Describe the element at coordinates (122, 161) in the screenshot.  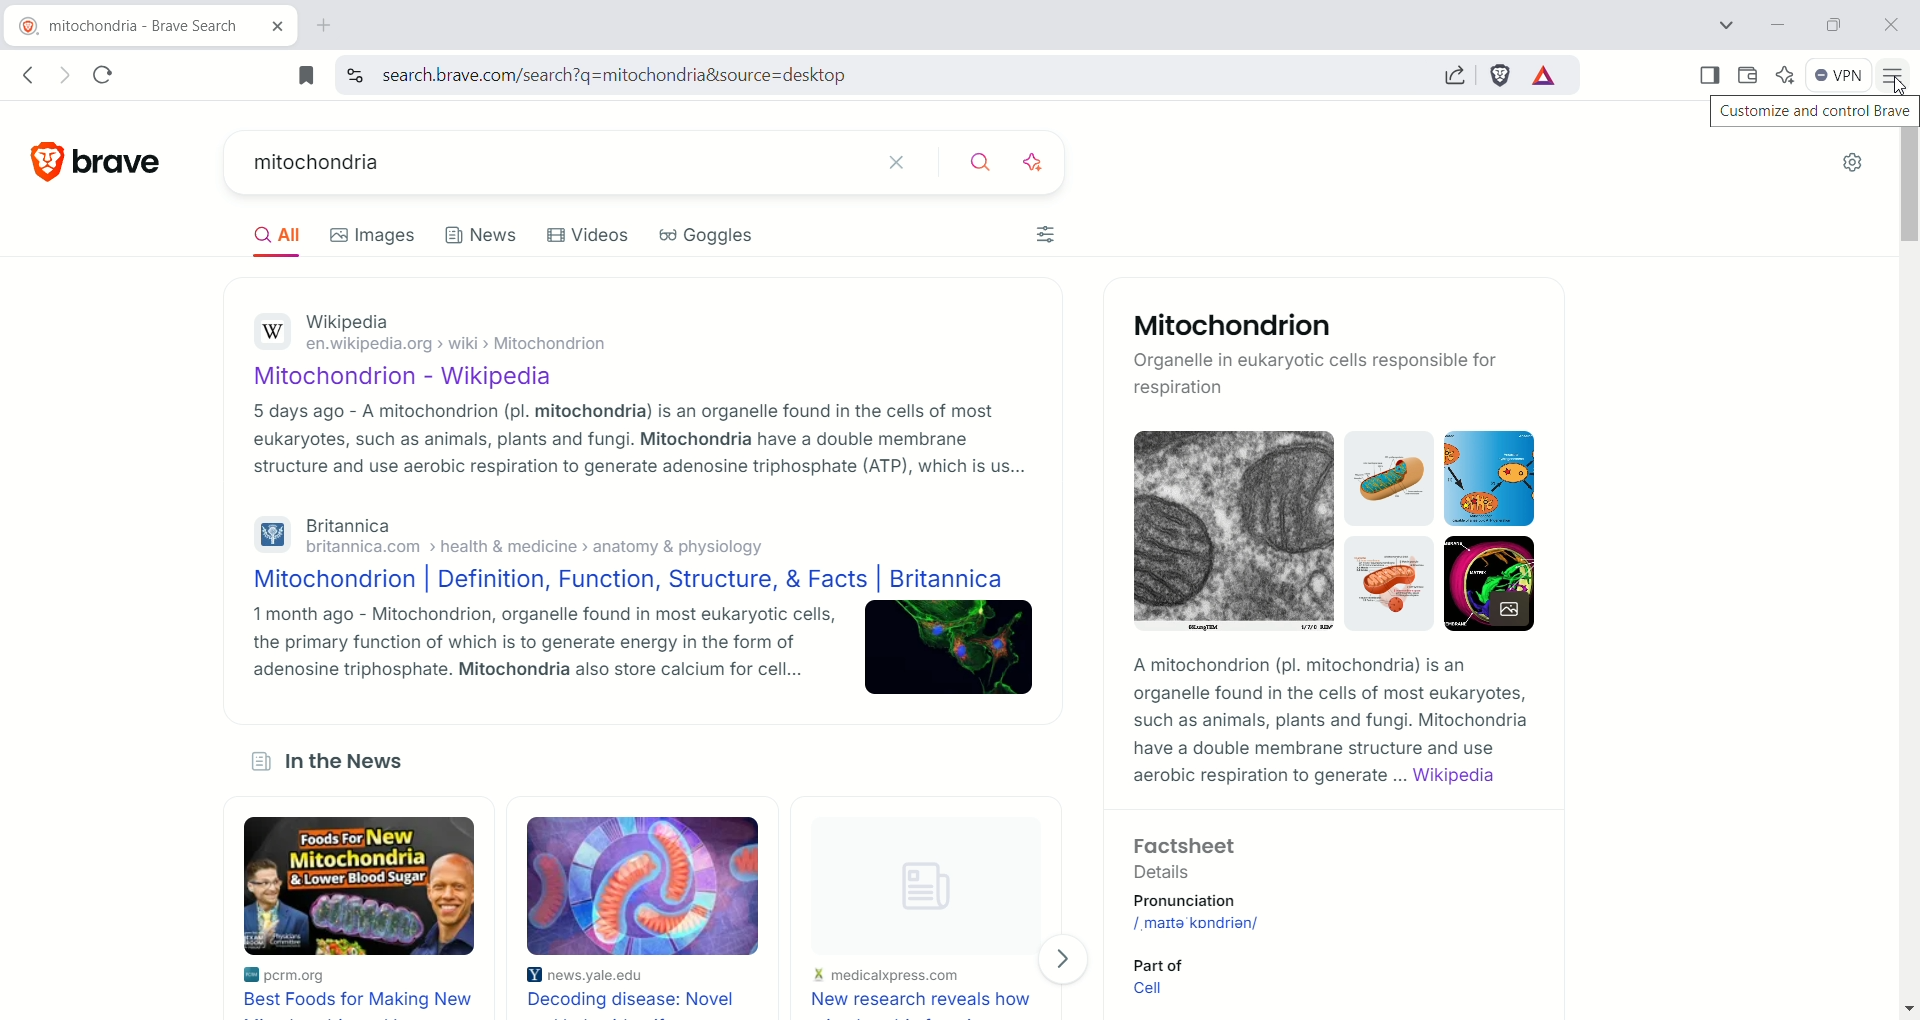
I see `brave` at that location.